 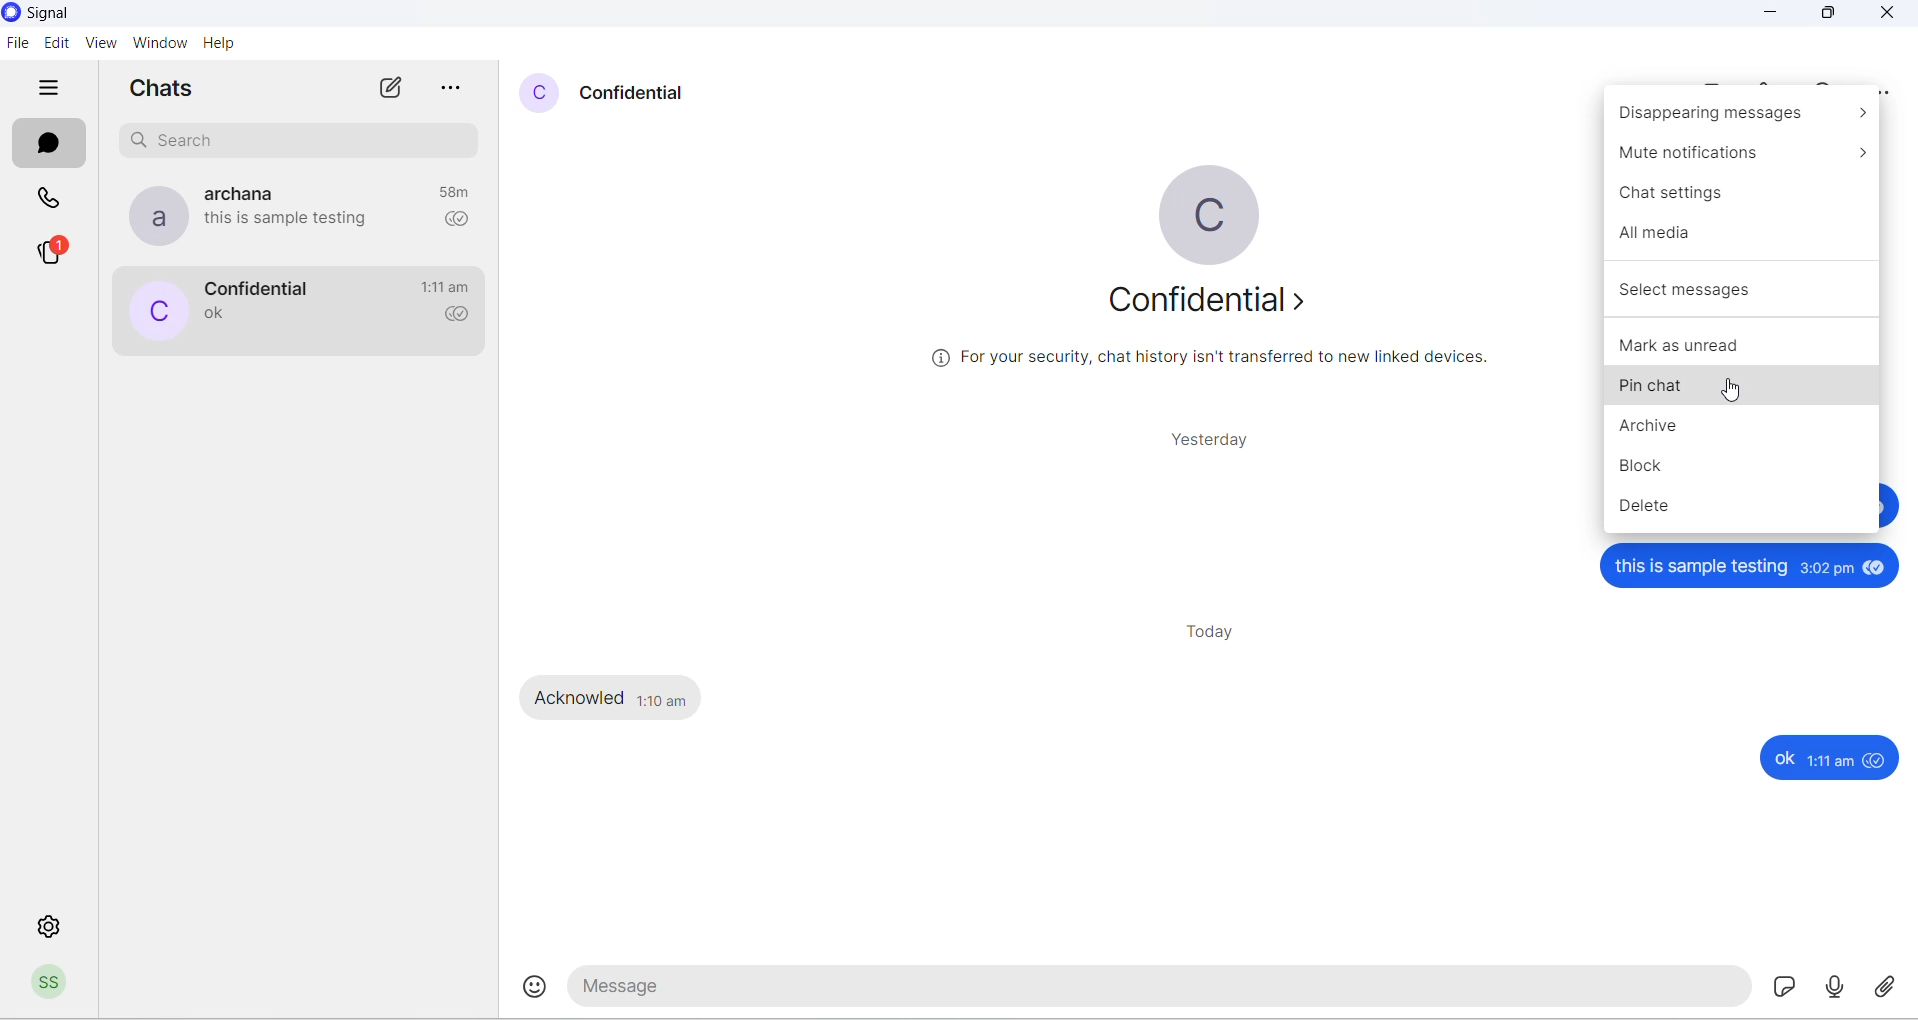 What do you see at coordinates (237, 193) in the screenshot?
I see `contact name` at bounding box center [237, 193].